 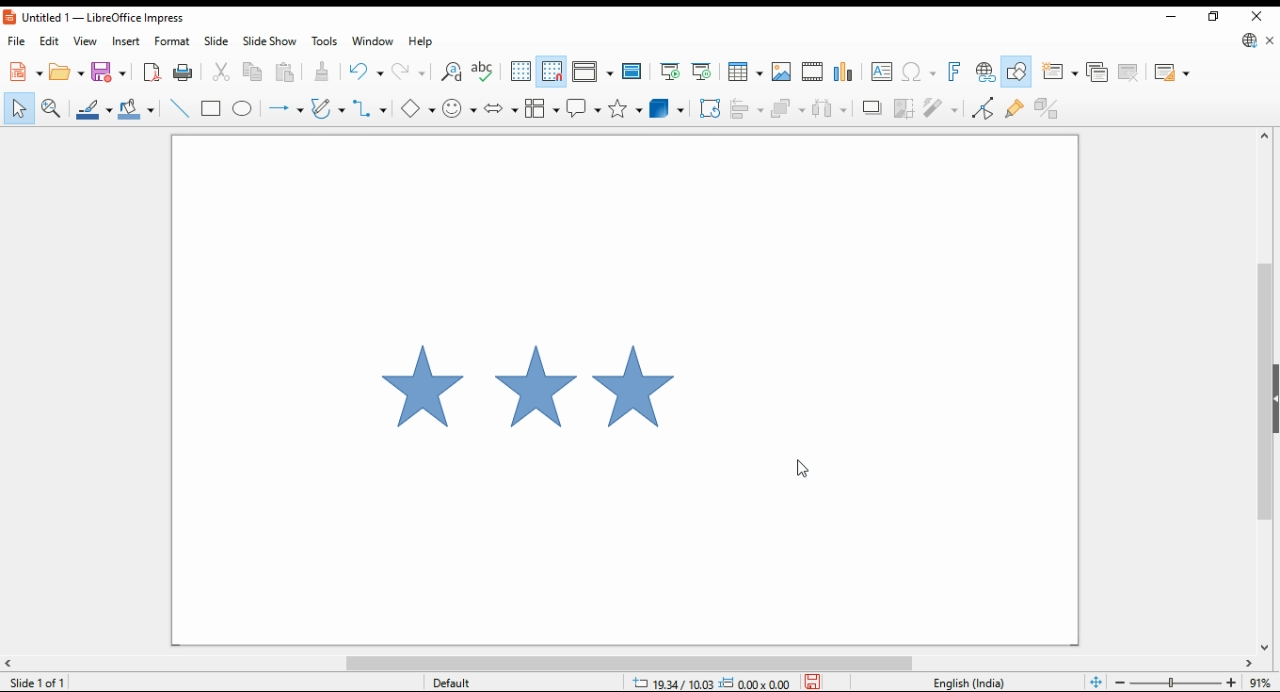 I want to click on select, so click(x=20, y=108).